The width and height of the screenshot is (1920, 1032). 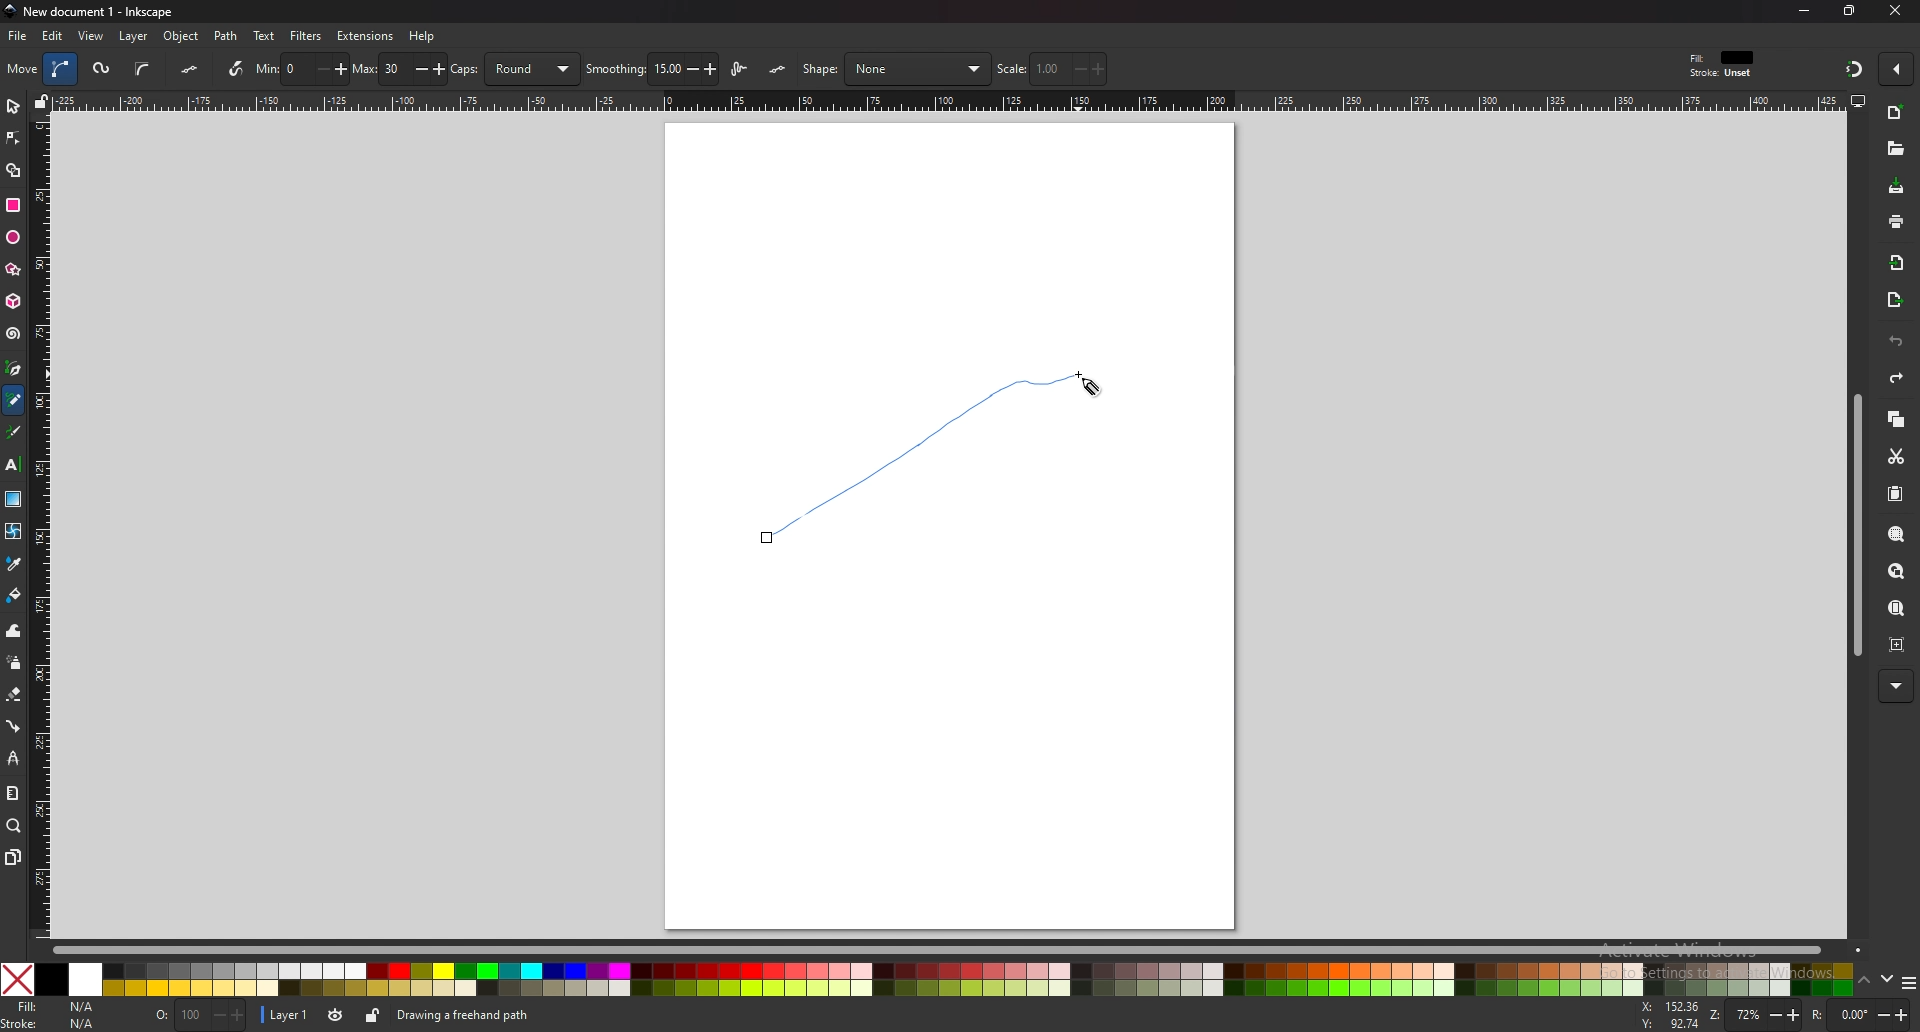 I want to click on zoom, so click(x=1756, y=1014).